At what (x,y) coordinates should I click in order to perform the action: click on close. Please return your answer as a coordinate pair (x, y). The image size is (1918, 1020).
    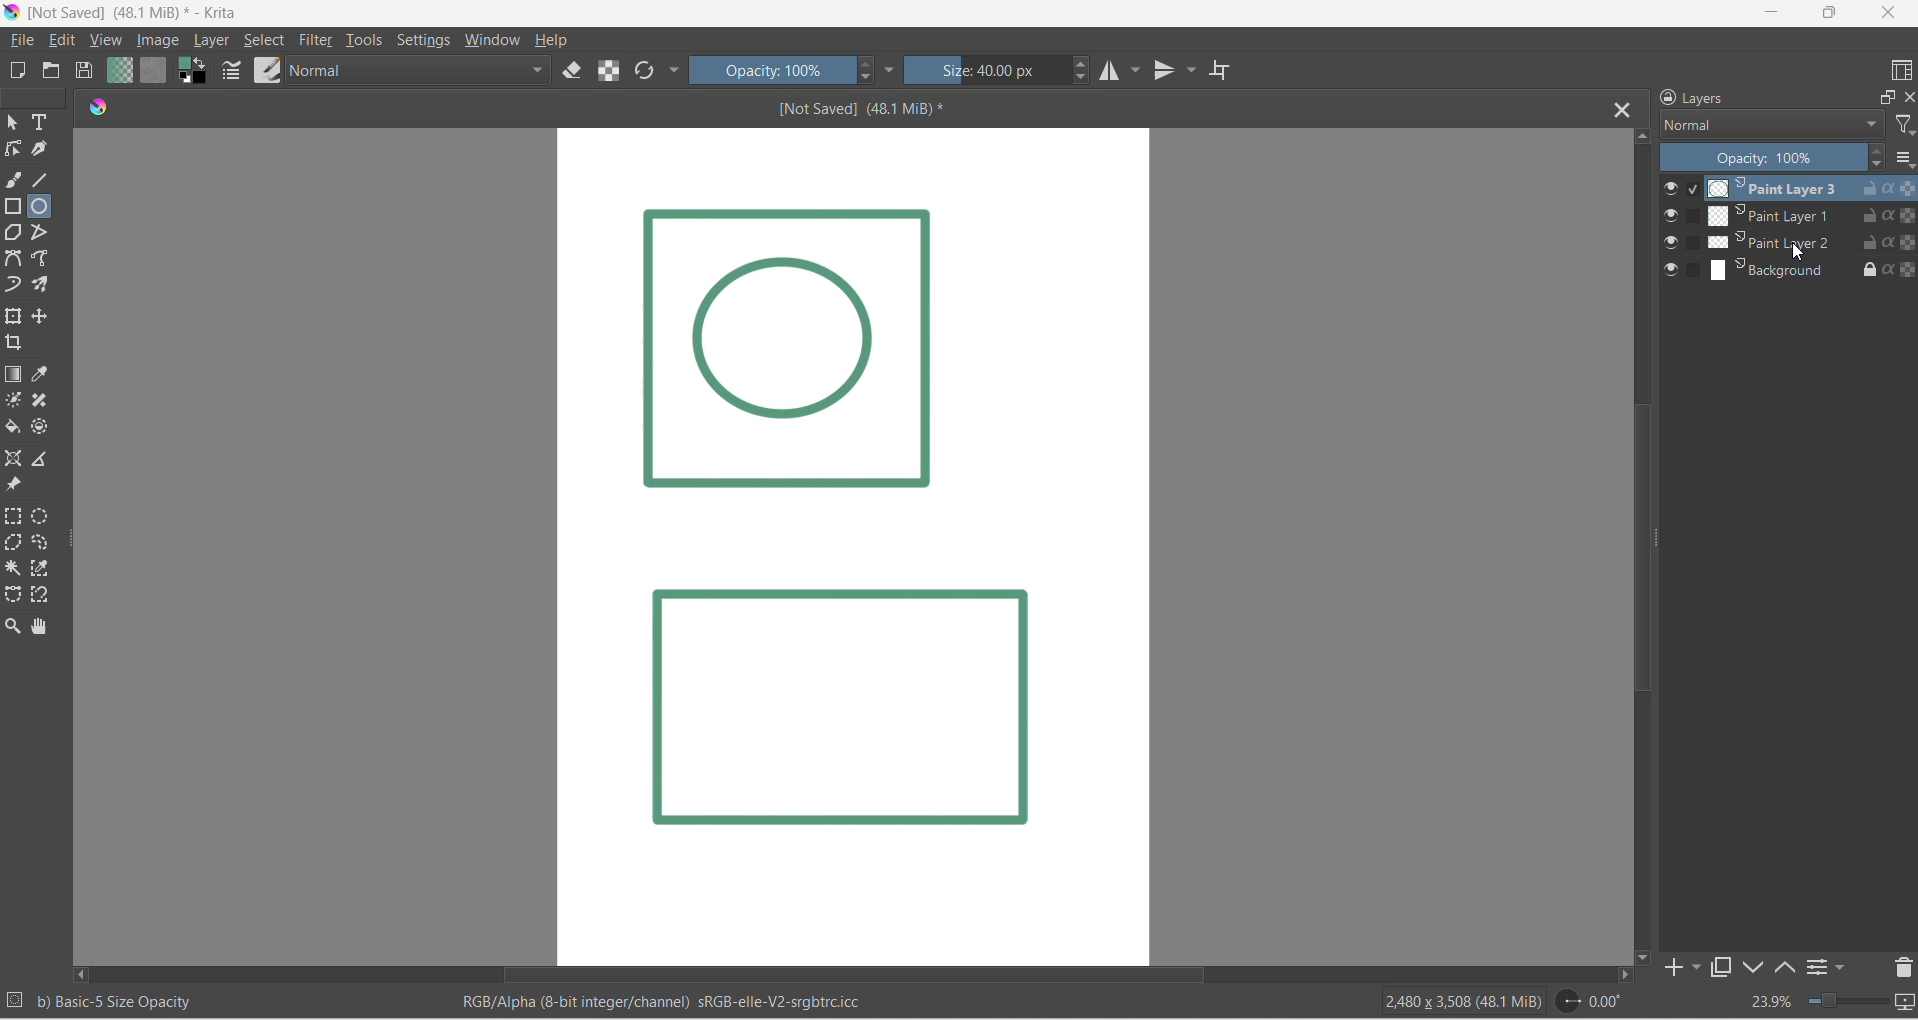
    Looking at the image, I should click on (1906, 93).